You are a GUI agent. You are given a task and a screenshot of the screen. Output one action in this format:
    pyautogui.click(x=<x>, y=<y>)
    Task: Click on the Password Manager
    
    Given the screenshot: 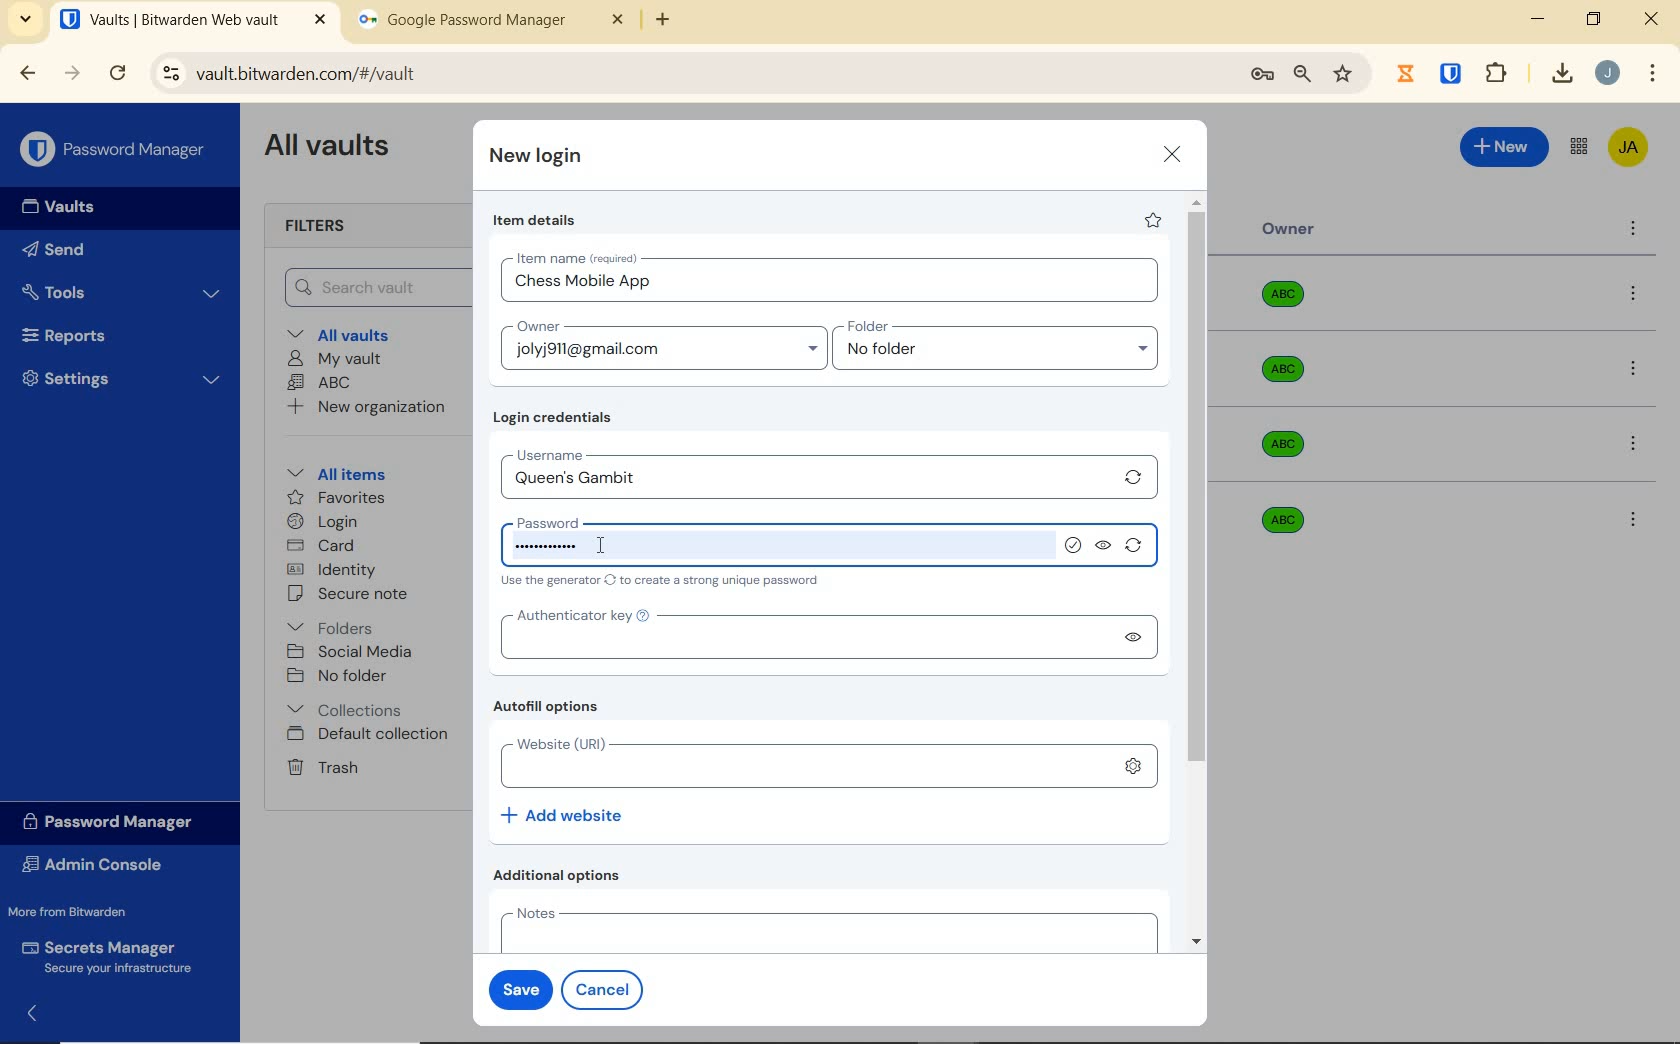 What is the action you would take?
    pyautogui.click(x=116, y=151)
    